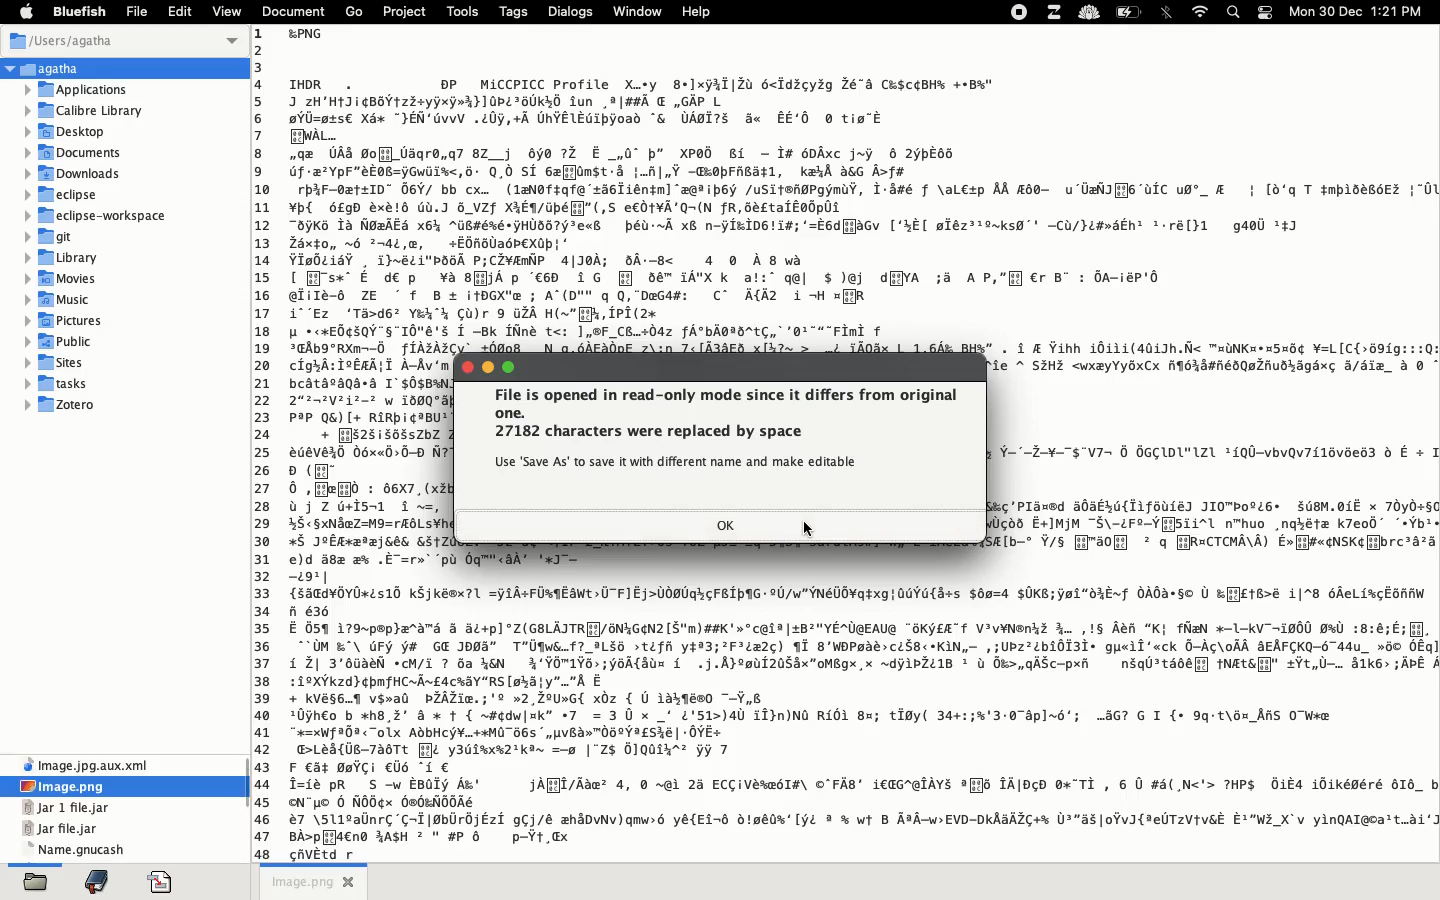 This screenshot has height=900, width=1440. Describe the element at coordinates (95, 215) in the screenshot. I see `eclipse workspace` at that location.